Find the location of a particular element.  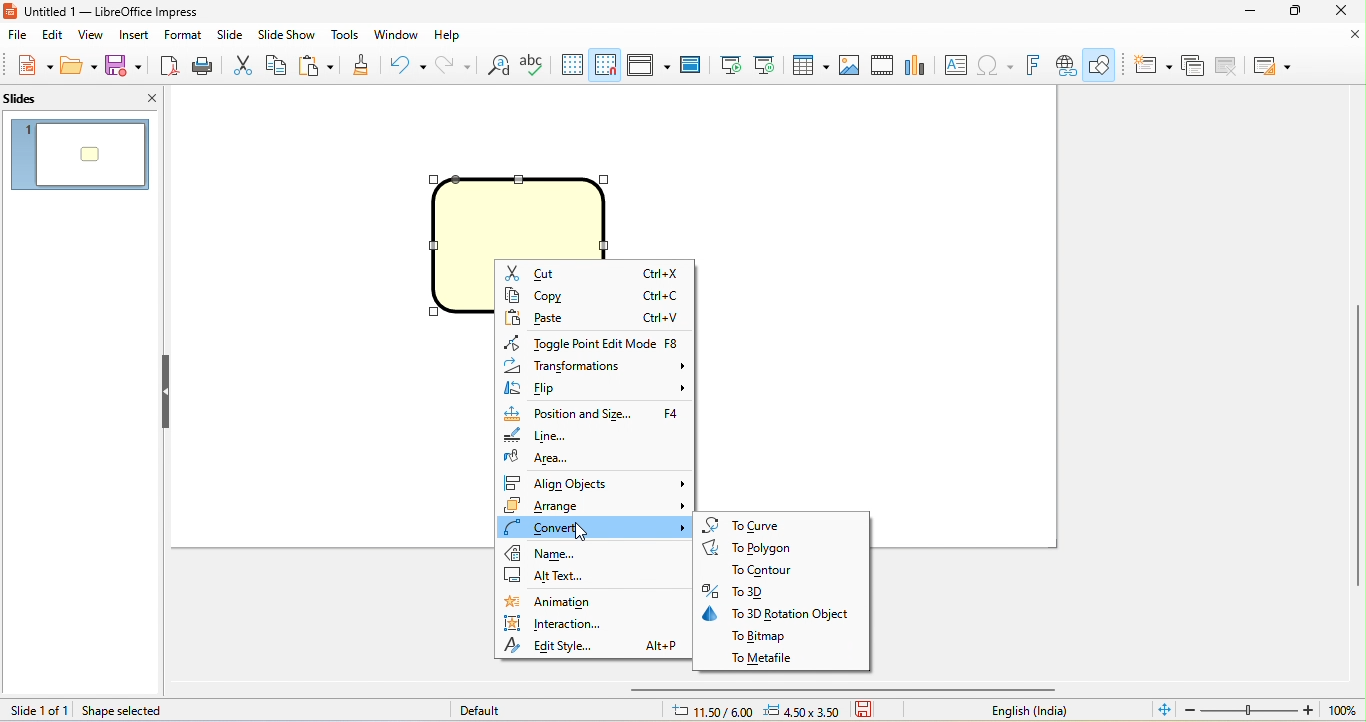

save the document is located at coordinates (870, 711).